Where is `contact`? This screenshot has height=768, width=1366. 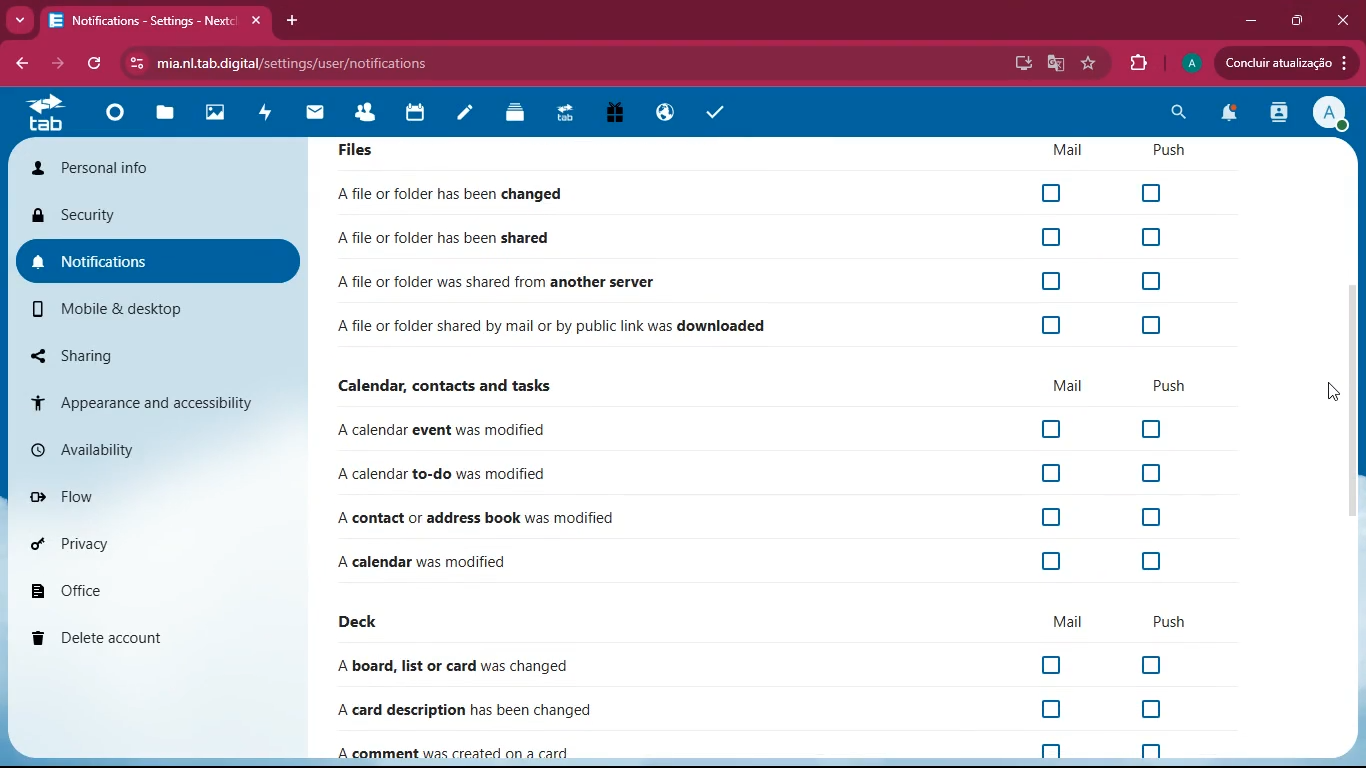
contact is located at coordinates (540, 513).